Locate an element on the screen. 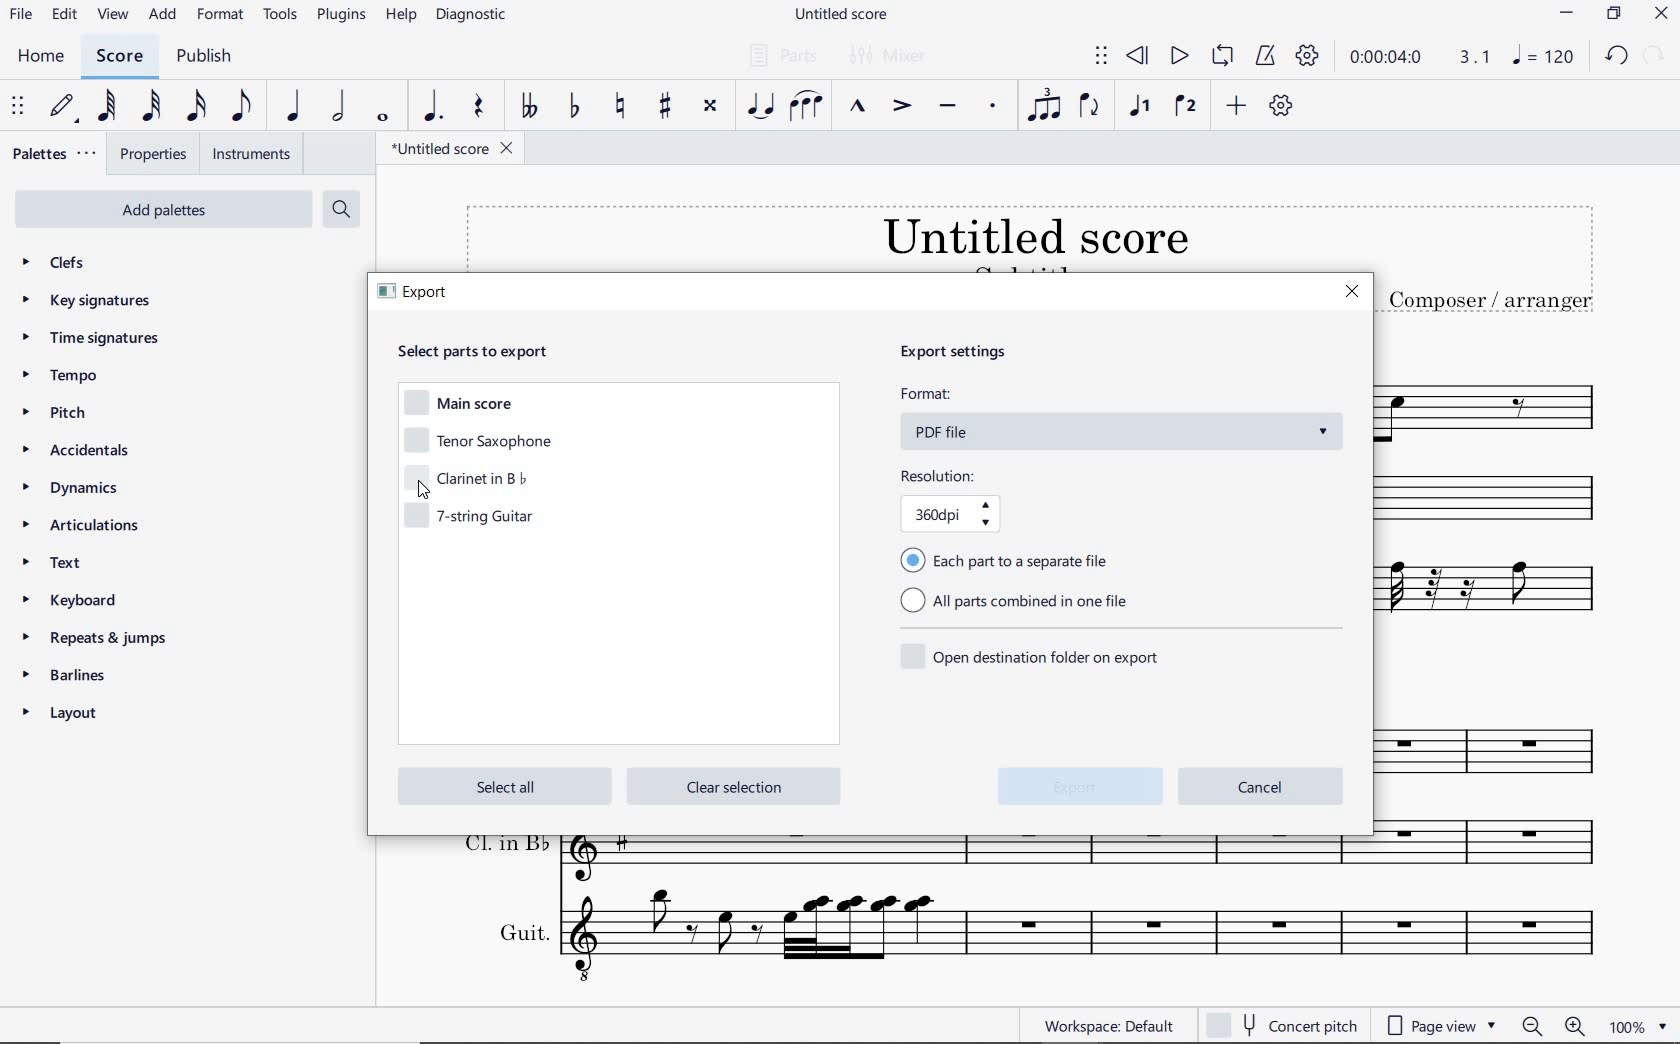 The width and height of the screenshot is (1680, 1044). time signatures is located at coordinates (93, 340).